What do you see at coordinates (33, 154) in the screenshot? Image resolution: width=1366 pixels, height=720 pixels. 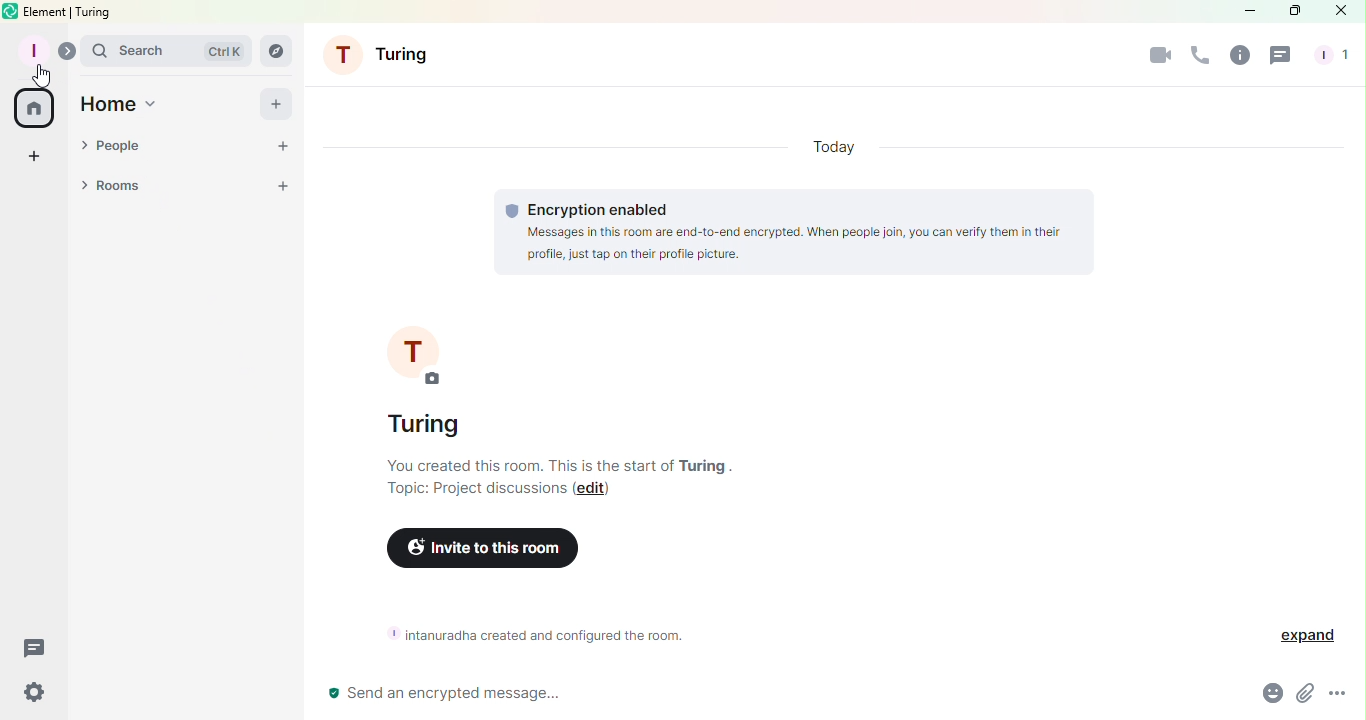 I see `Create a space` at bounding box center [33, 154].